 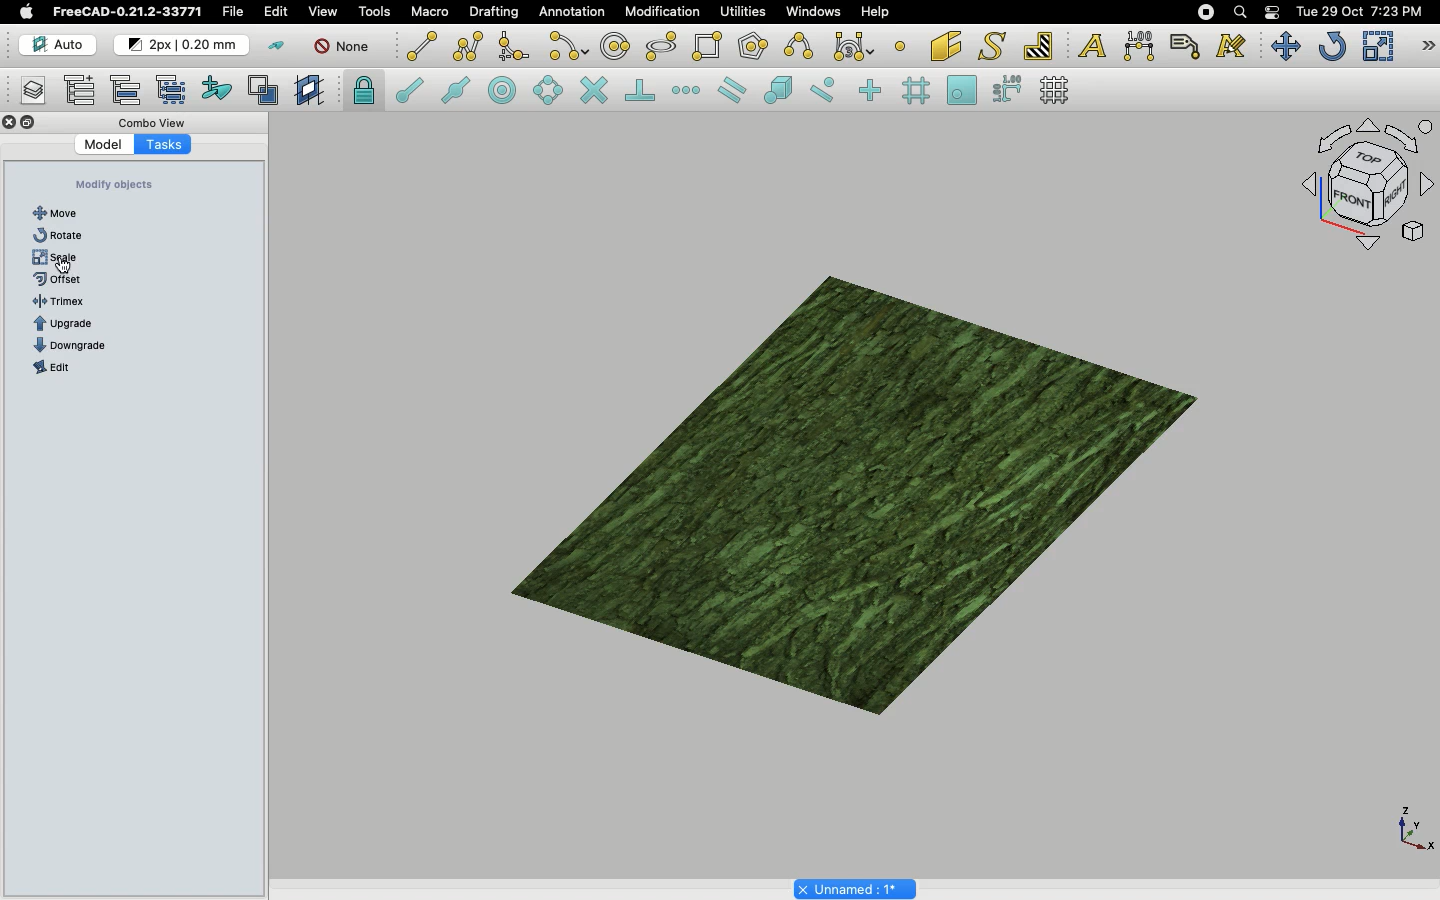 I want to click on Refresh, so click(x=1331, y=46).